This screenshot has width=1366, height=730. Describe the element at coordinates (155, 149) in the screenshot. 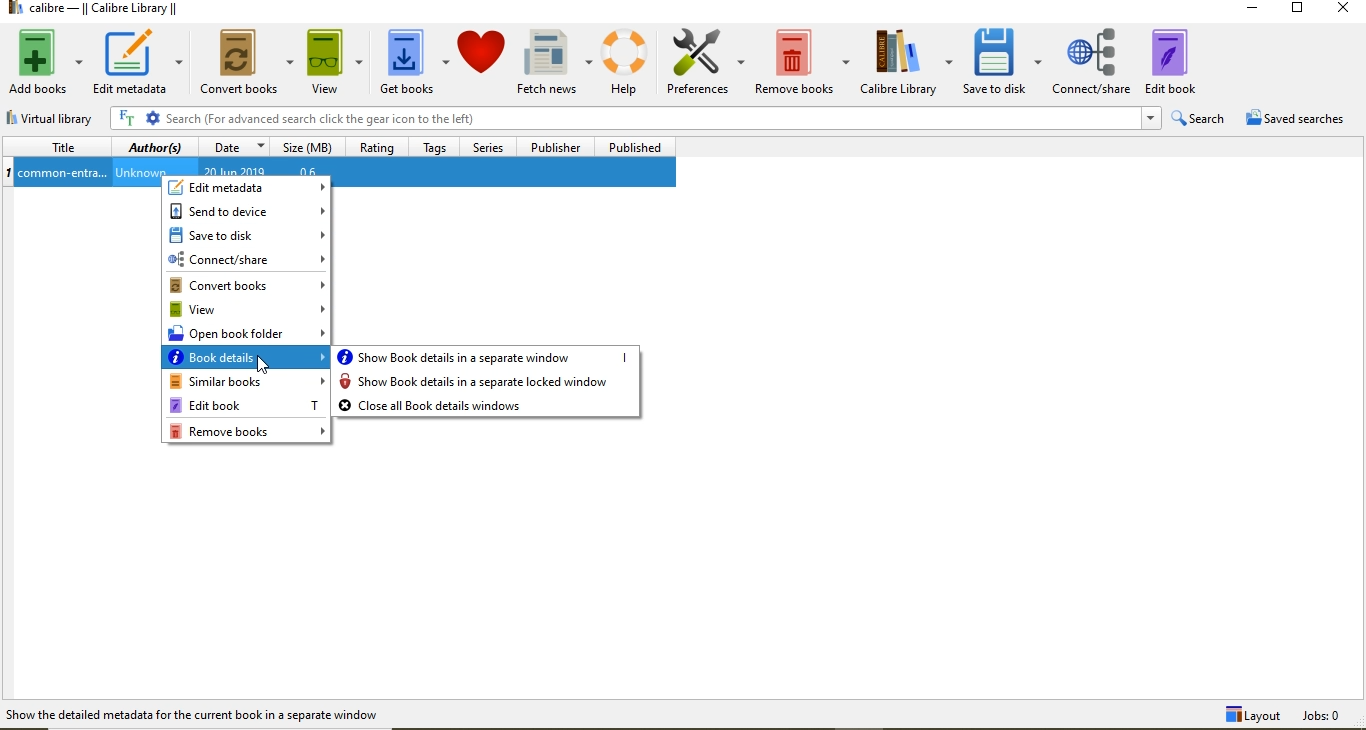

I see `author(s)` at that location.